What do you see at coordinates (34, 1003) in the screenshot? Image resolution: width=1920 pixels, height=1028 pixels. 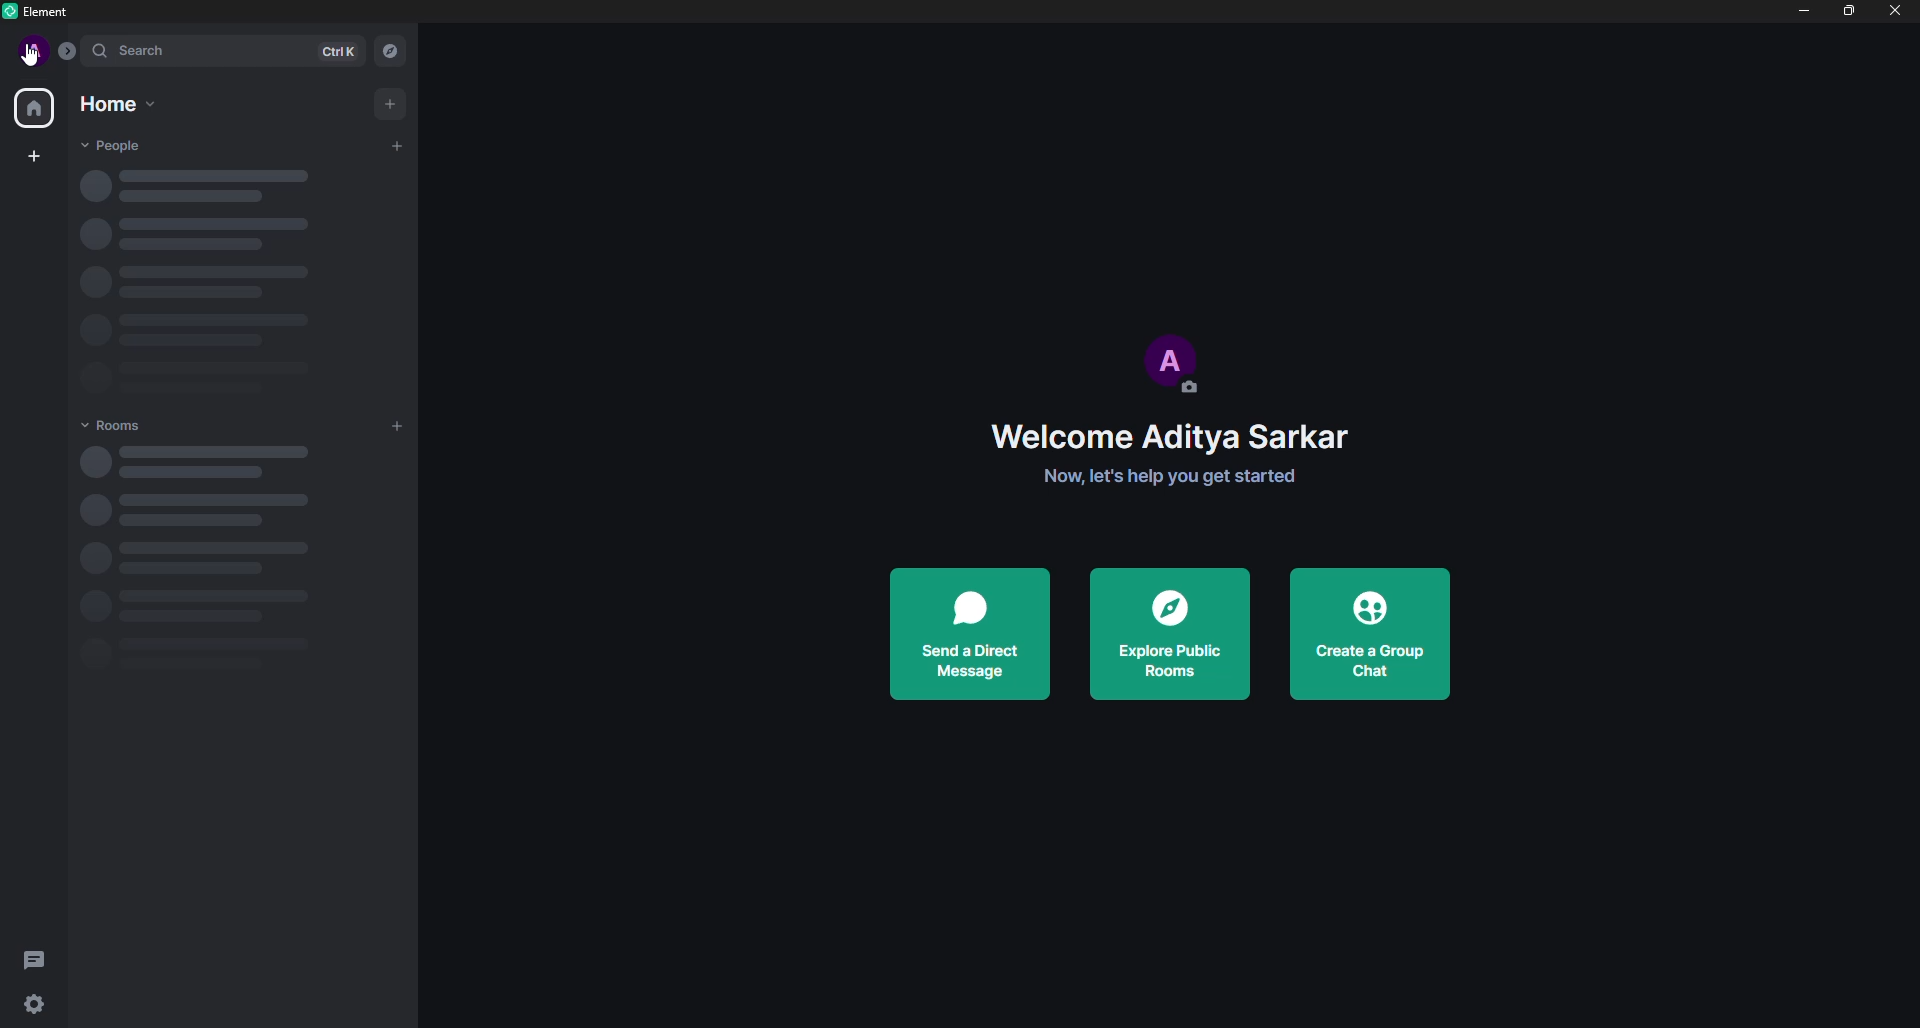 I see `quick settings` at bounding box center [34, 1003].